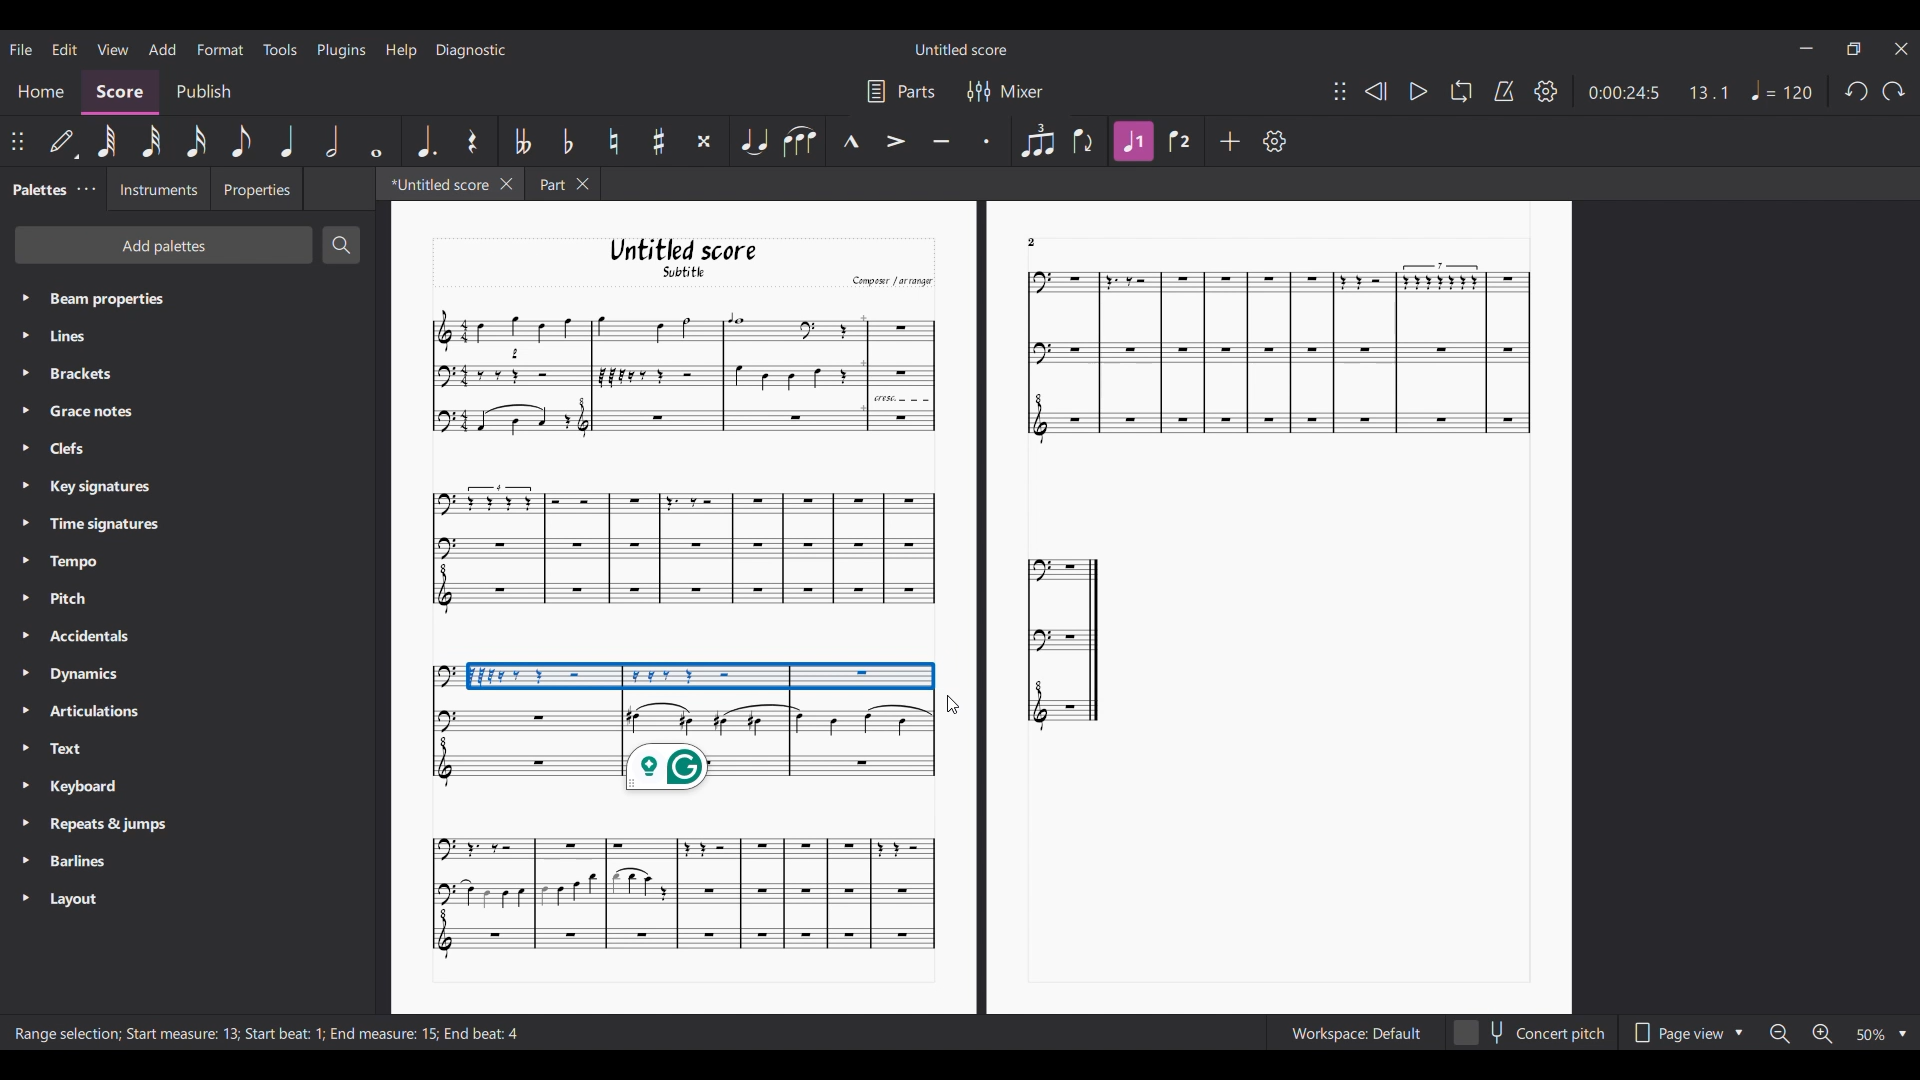  Describe the element at coordinates (667, 767) in the screenshot. I see `Grammarly extension` at that location.